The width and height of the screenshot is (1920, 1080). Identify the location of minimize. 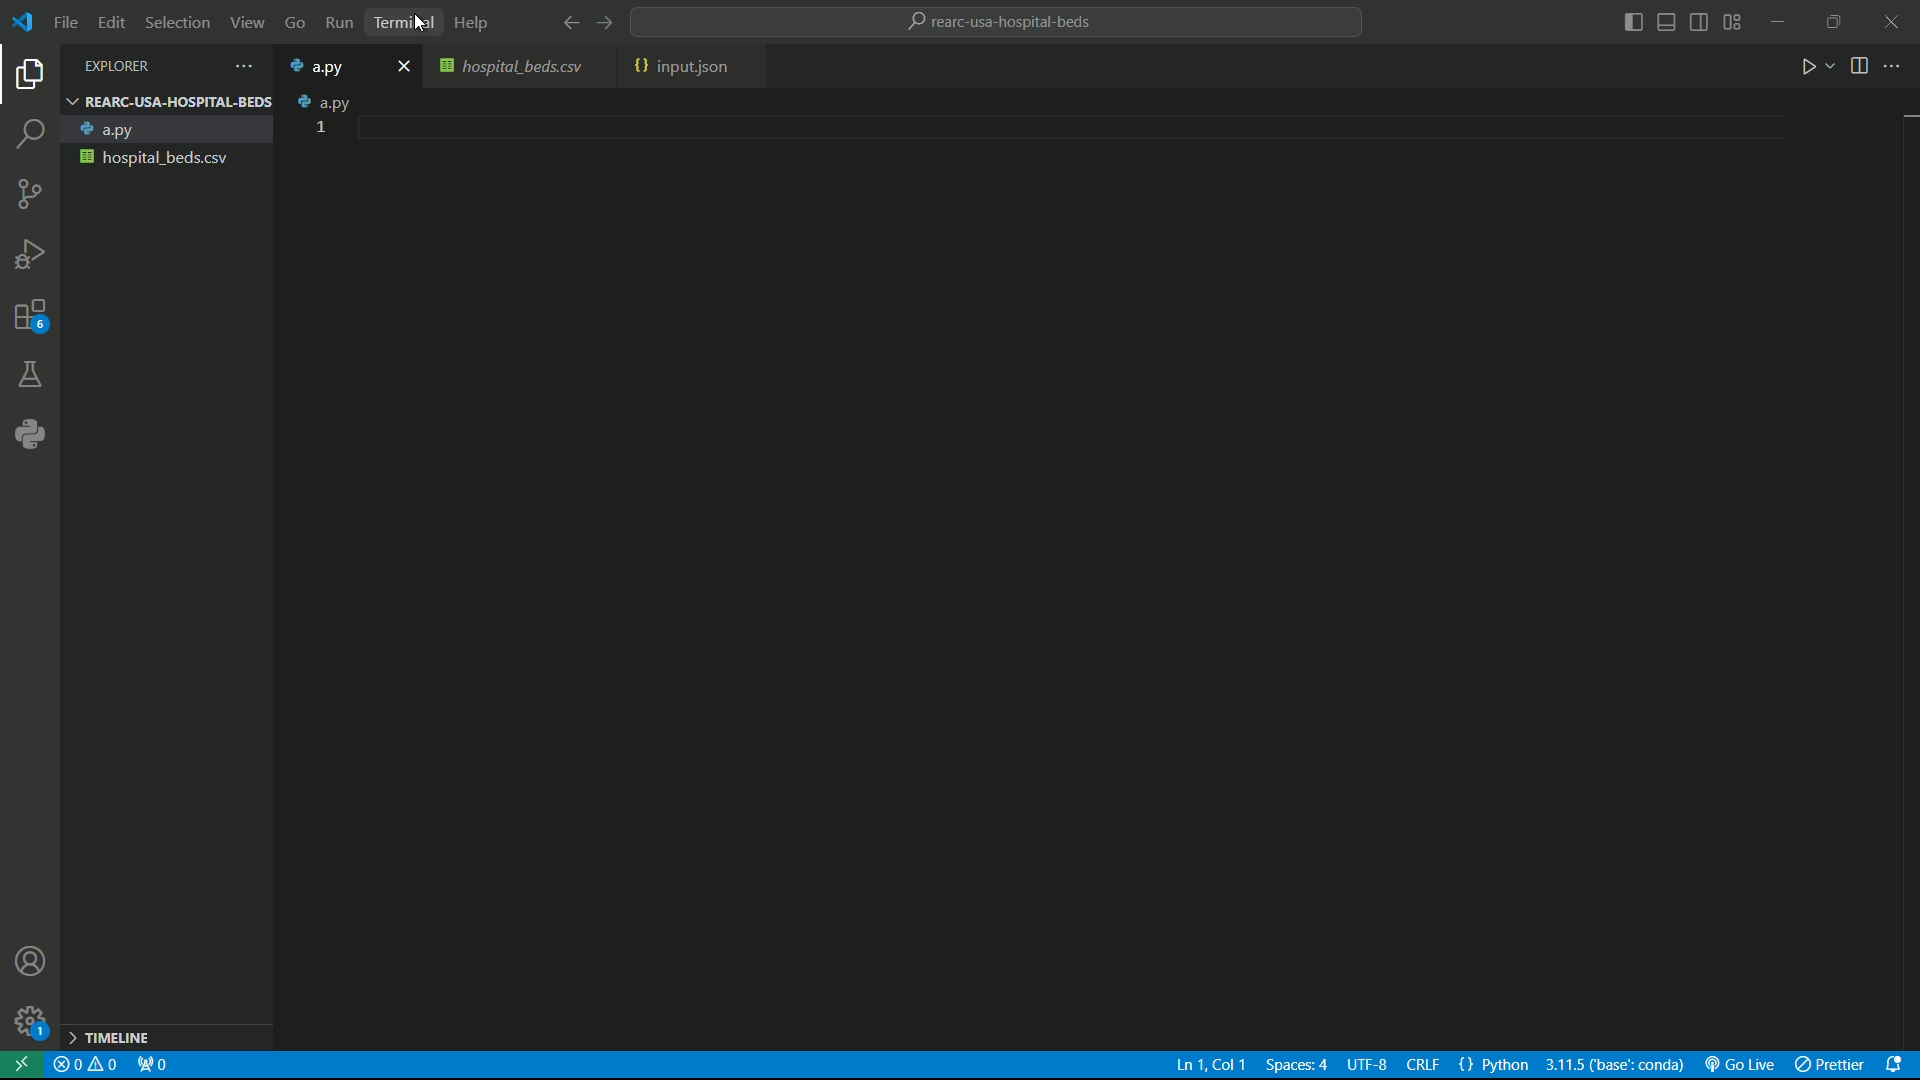
(1781, 22).